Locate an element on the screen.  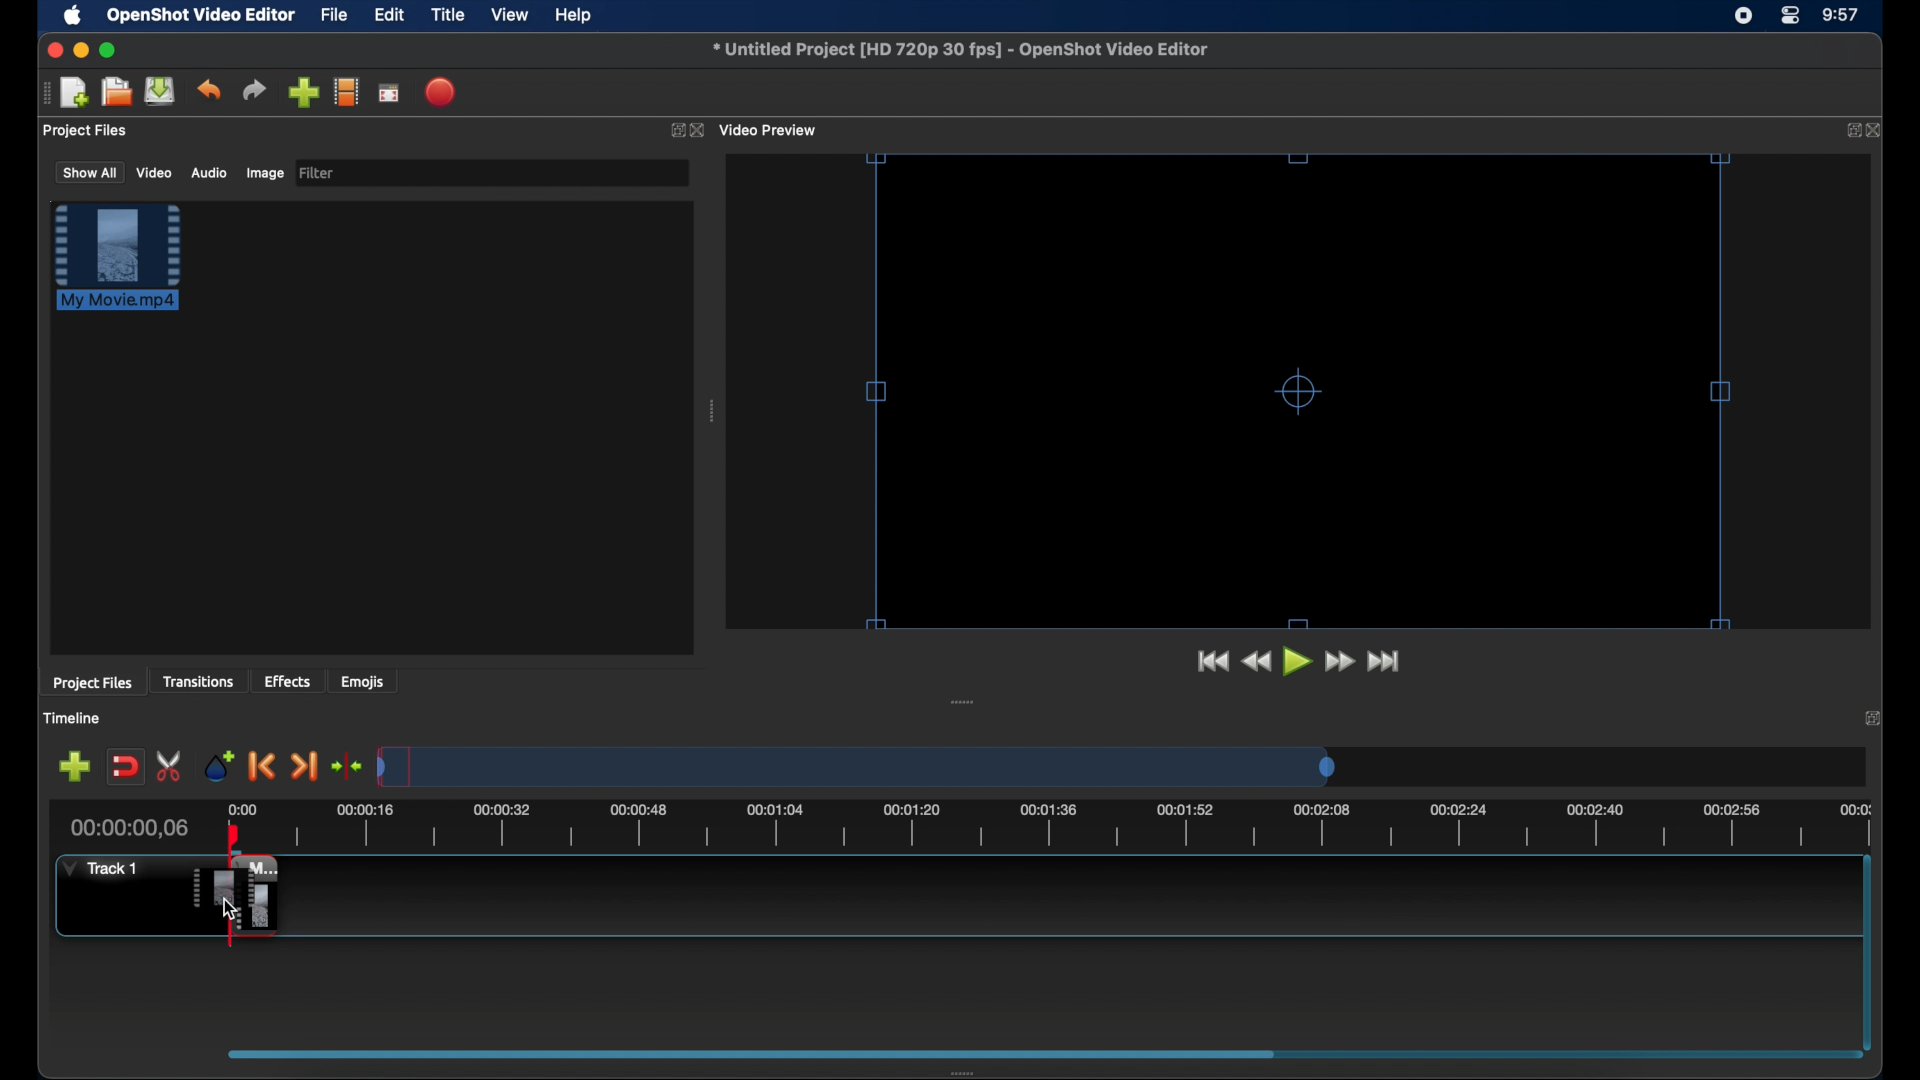
timeline scale is located at coordinates (856, 766).